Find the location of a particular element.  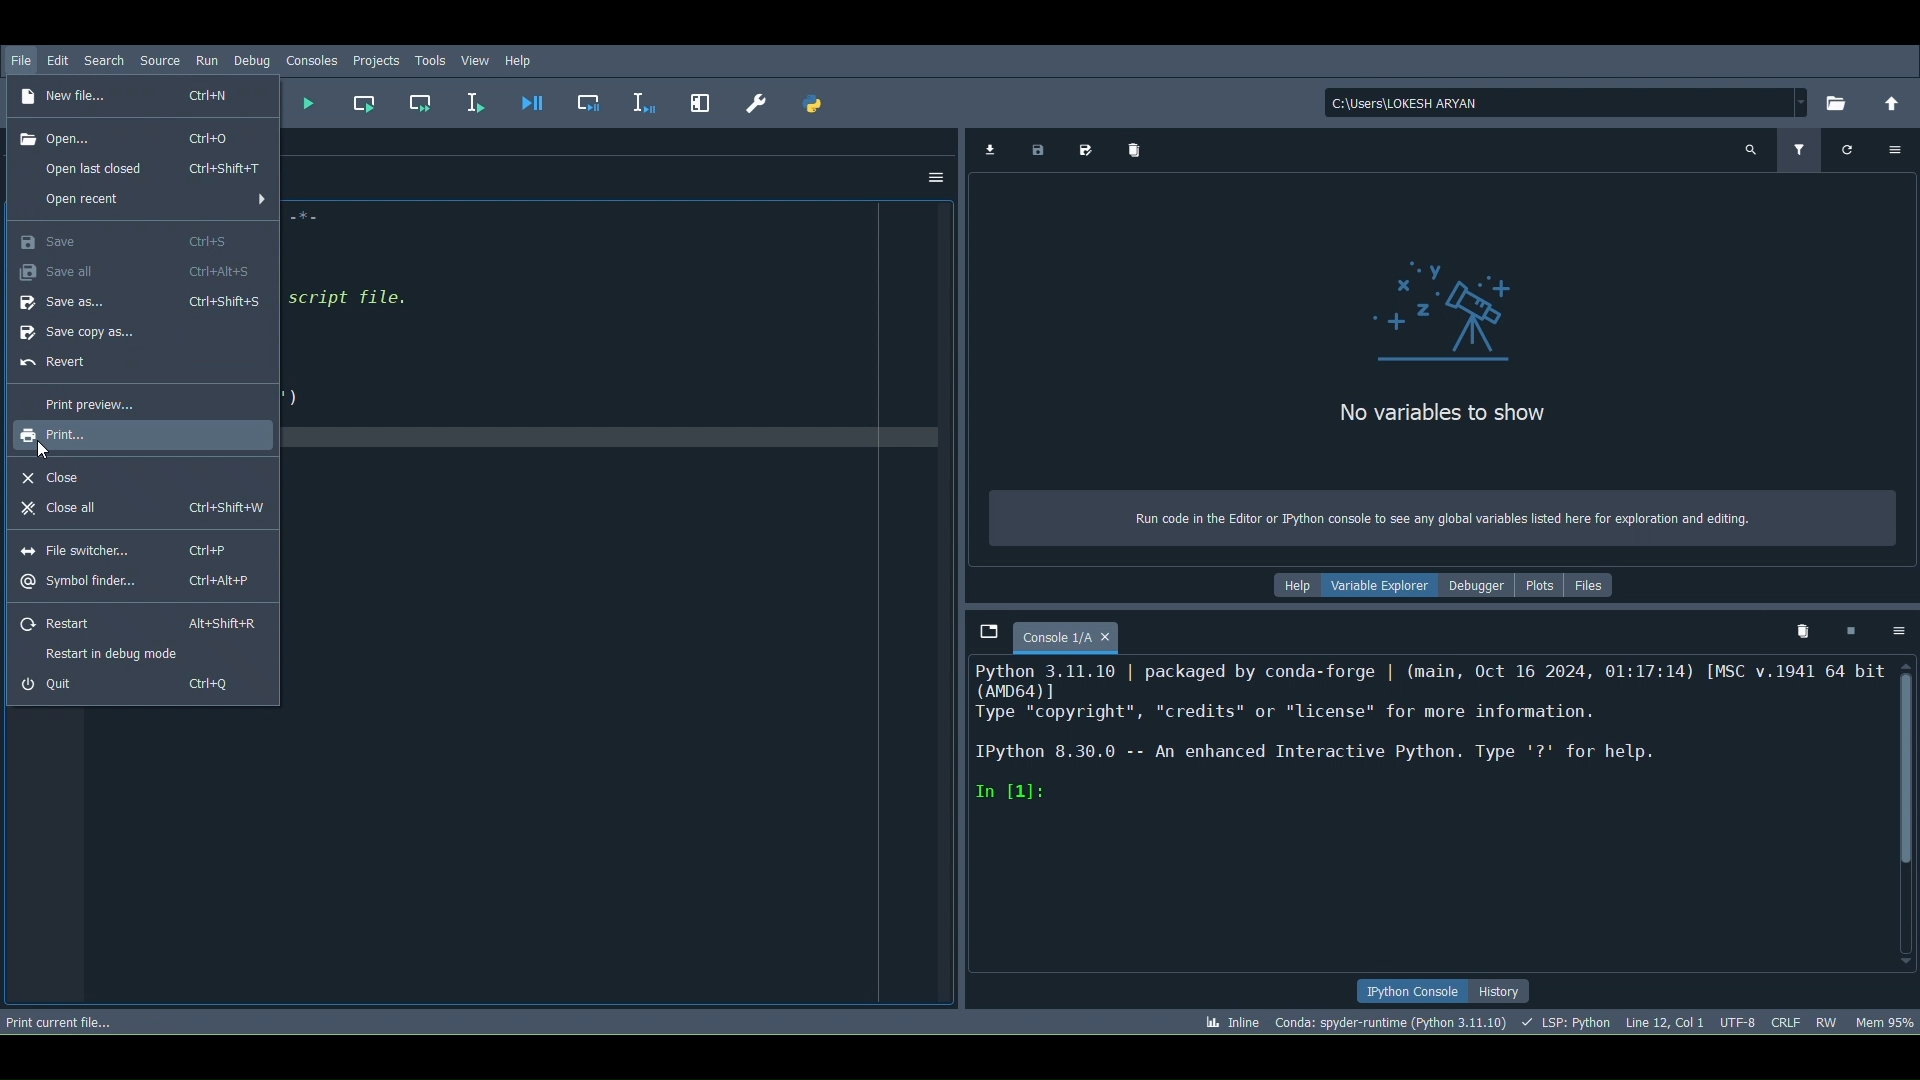

Save data is located at coordinates (1042, 150).